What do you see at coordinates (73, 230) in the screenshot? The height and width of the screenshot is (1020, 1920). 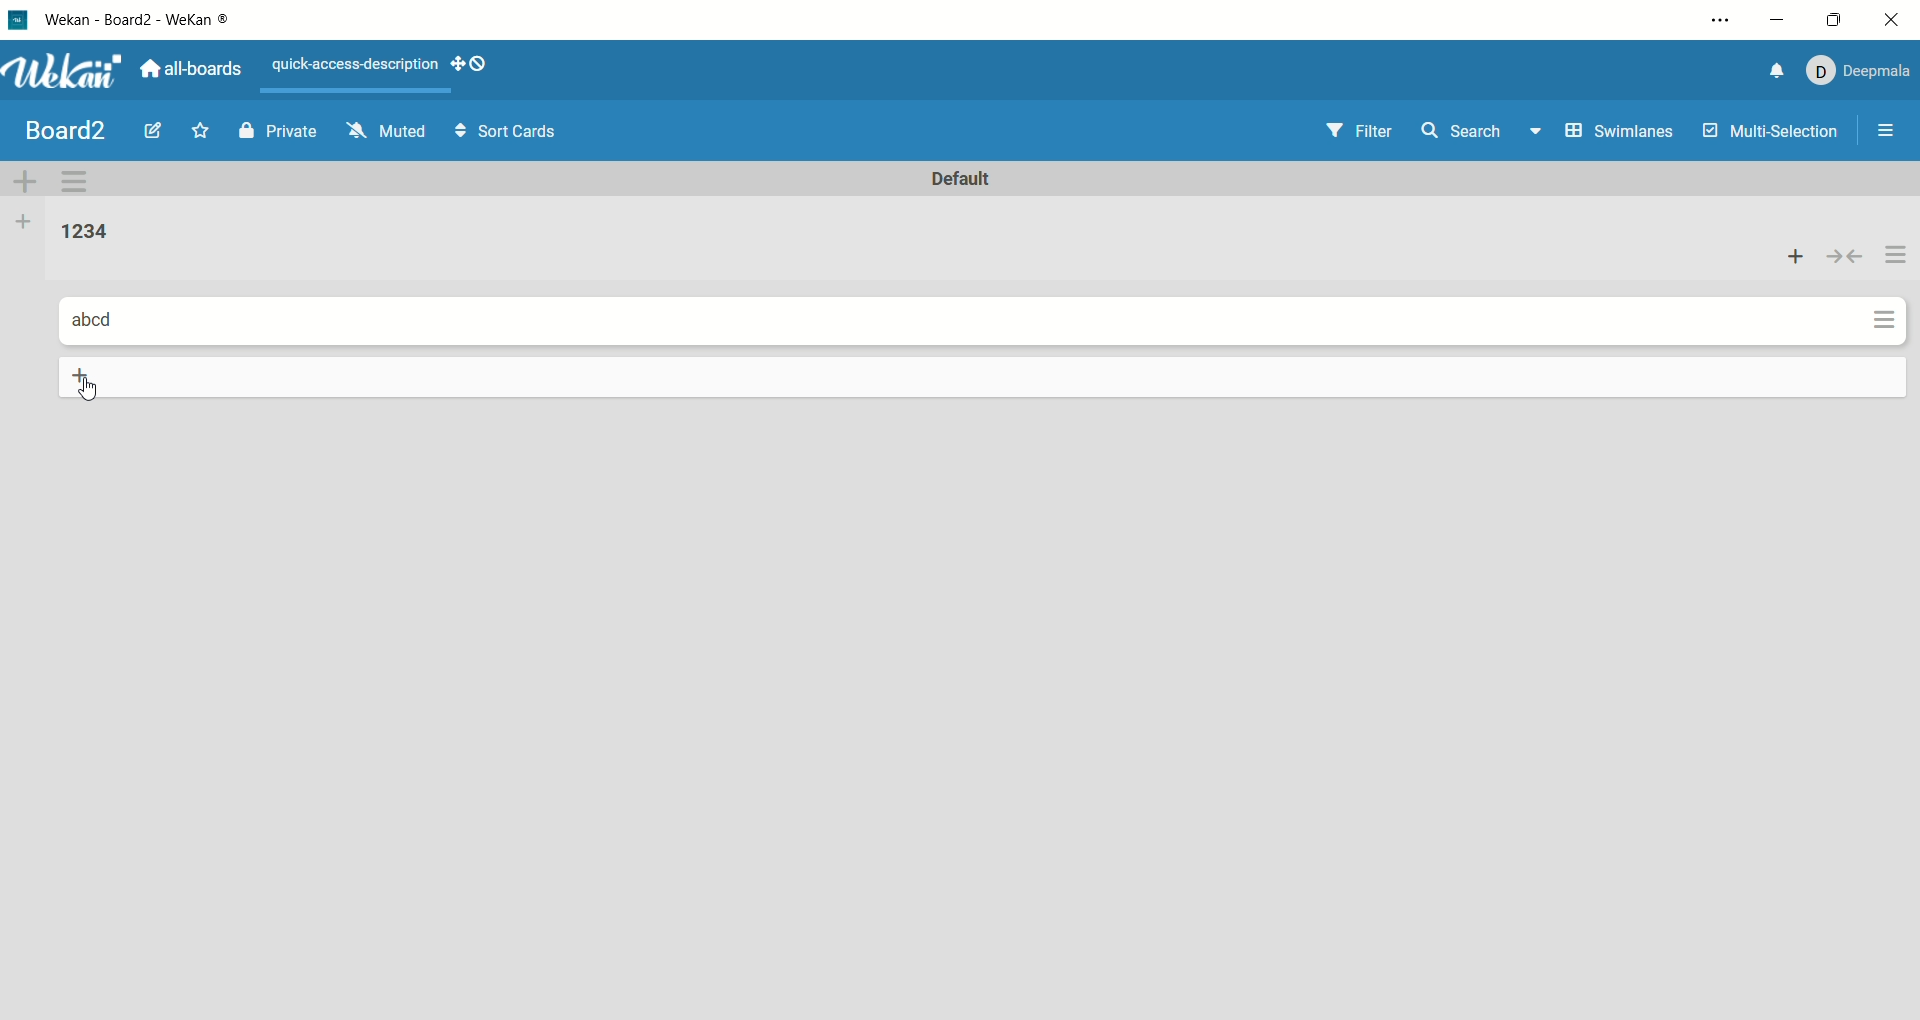 I see `list title` at bounding box center [73, 230].